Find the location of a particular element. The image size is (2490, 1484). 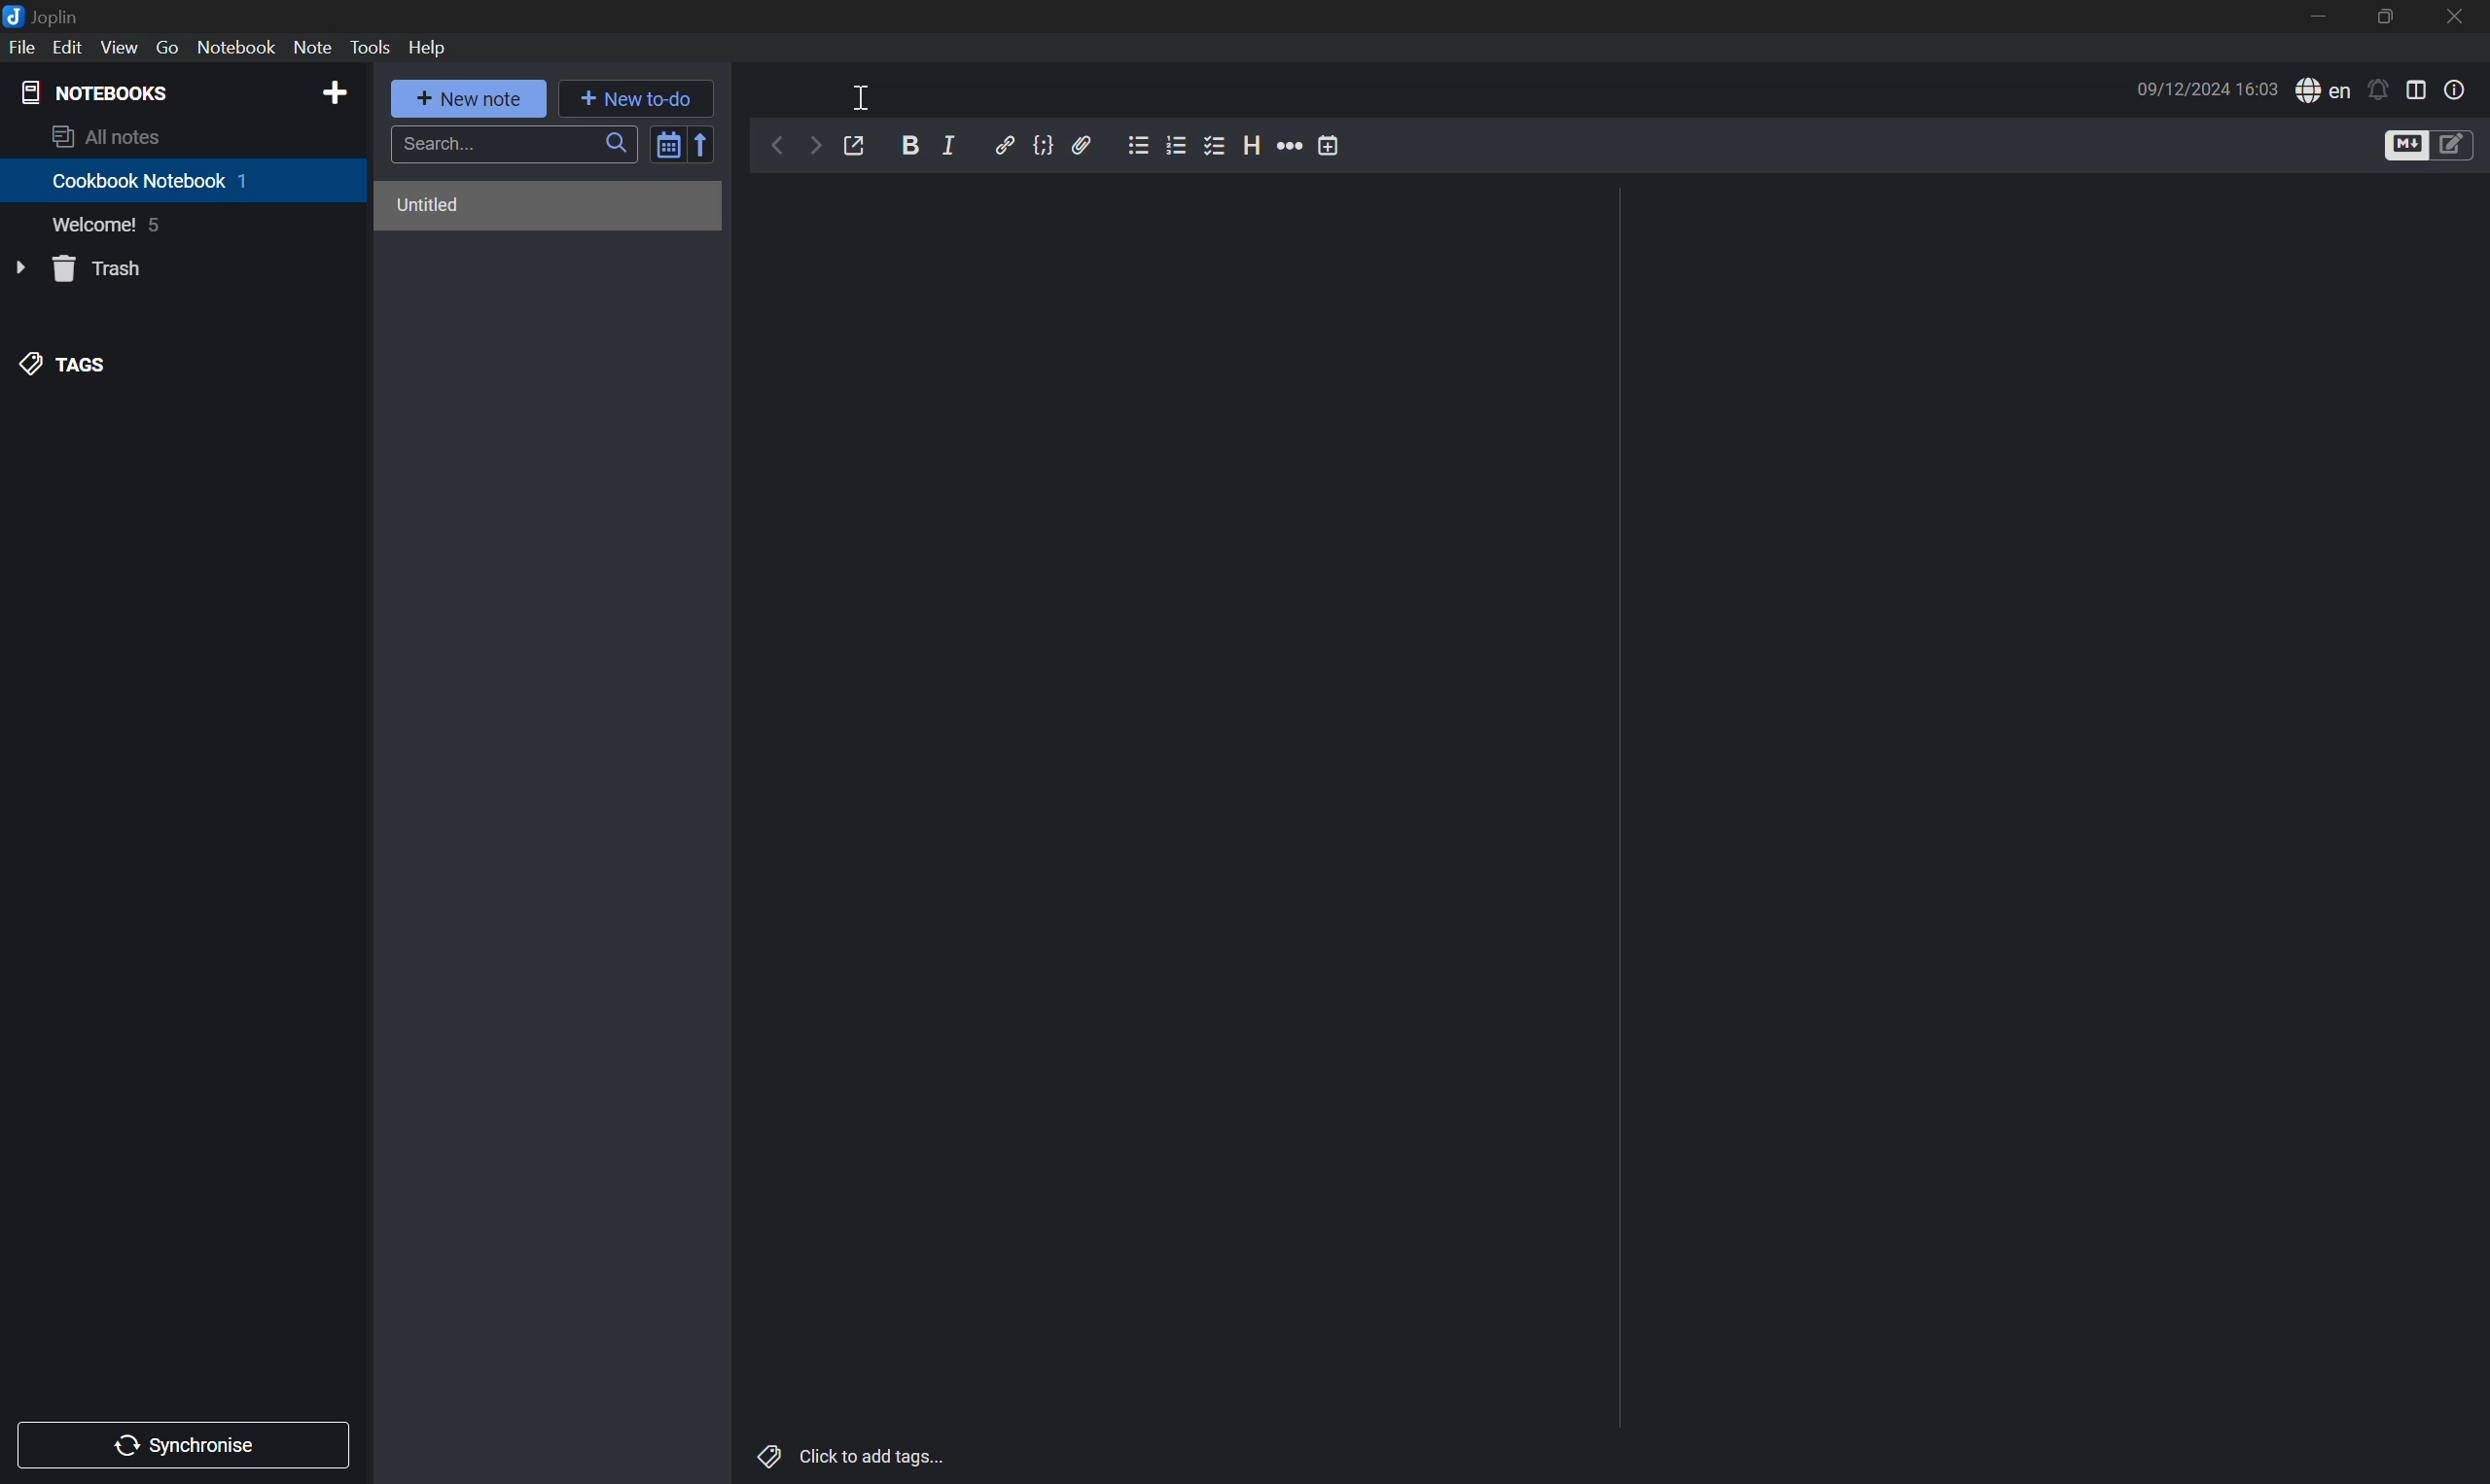

Search is located at coordinates (512, 144).